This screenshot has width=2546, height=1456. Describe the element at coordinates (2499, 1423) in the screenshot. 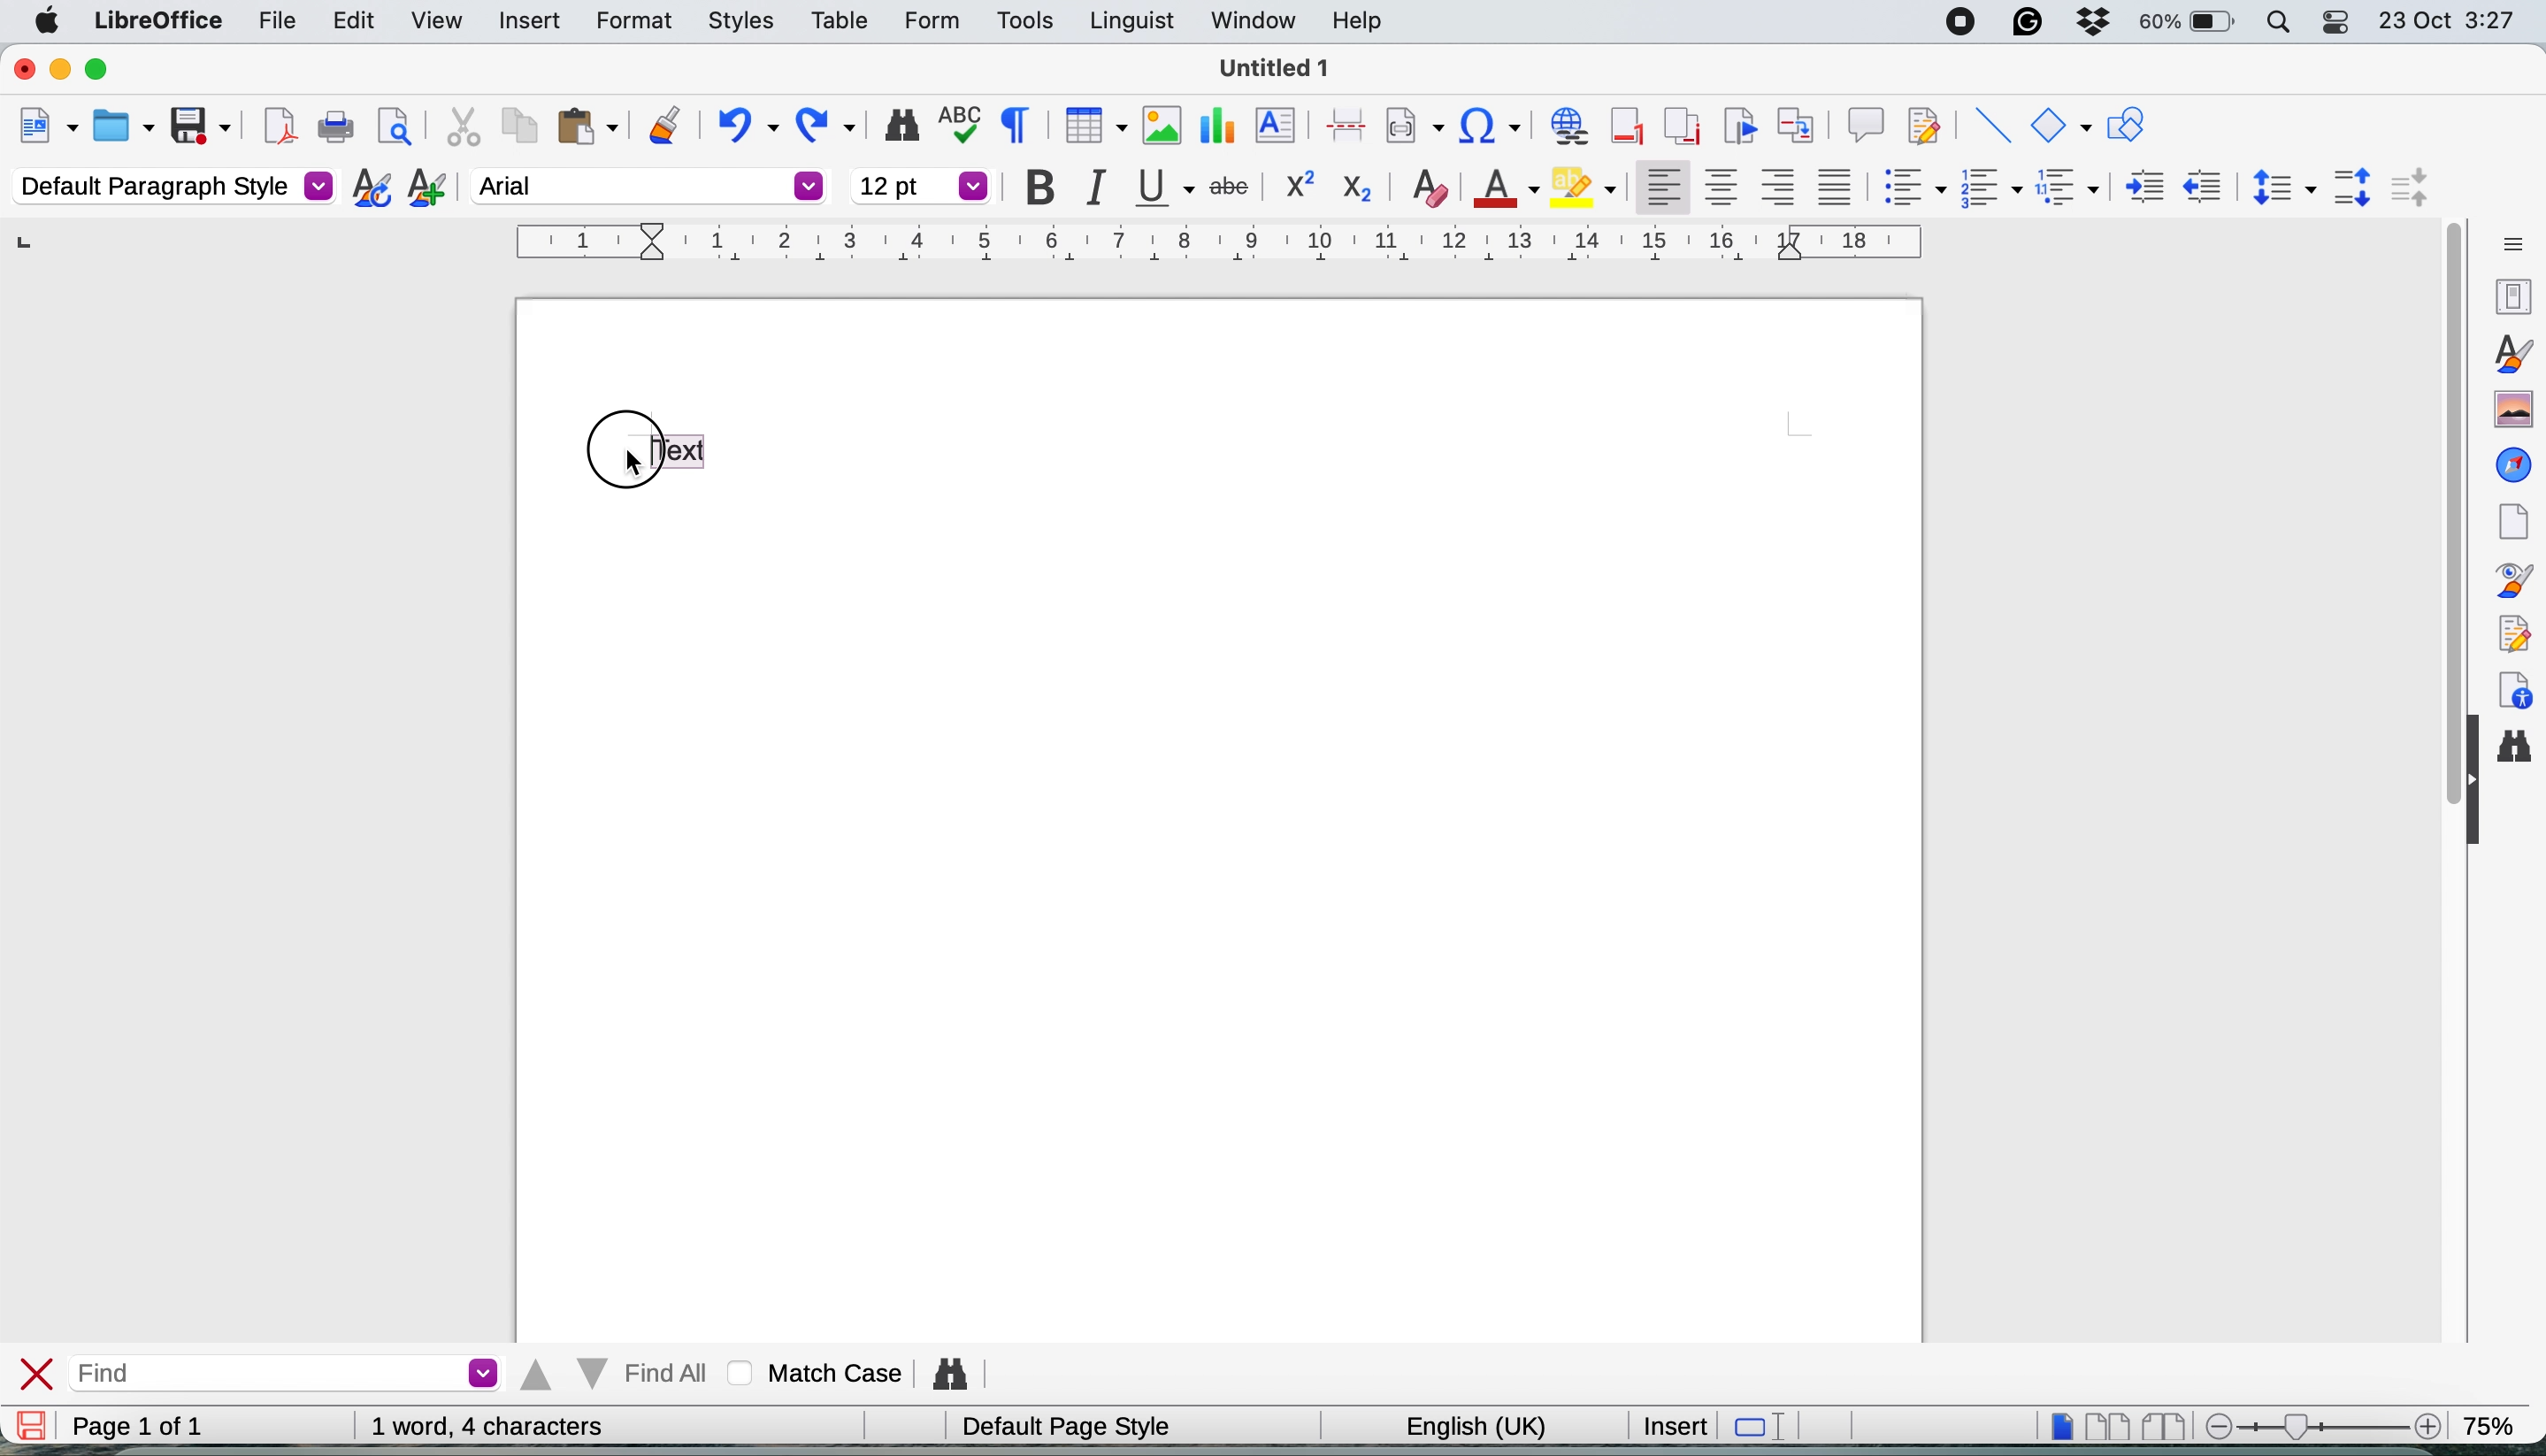

I see `zoom factor` at that location.